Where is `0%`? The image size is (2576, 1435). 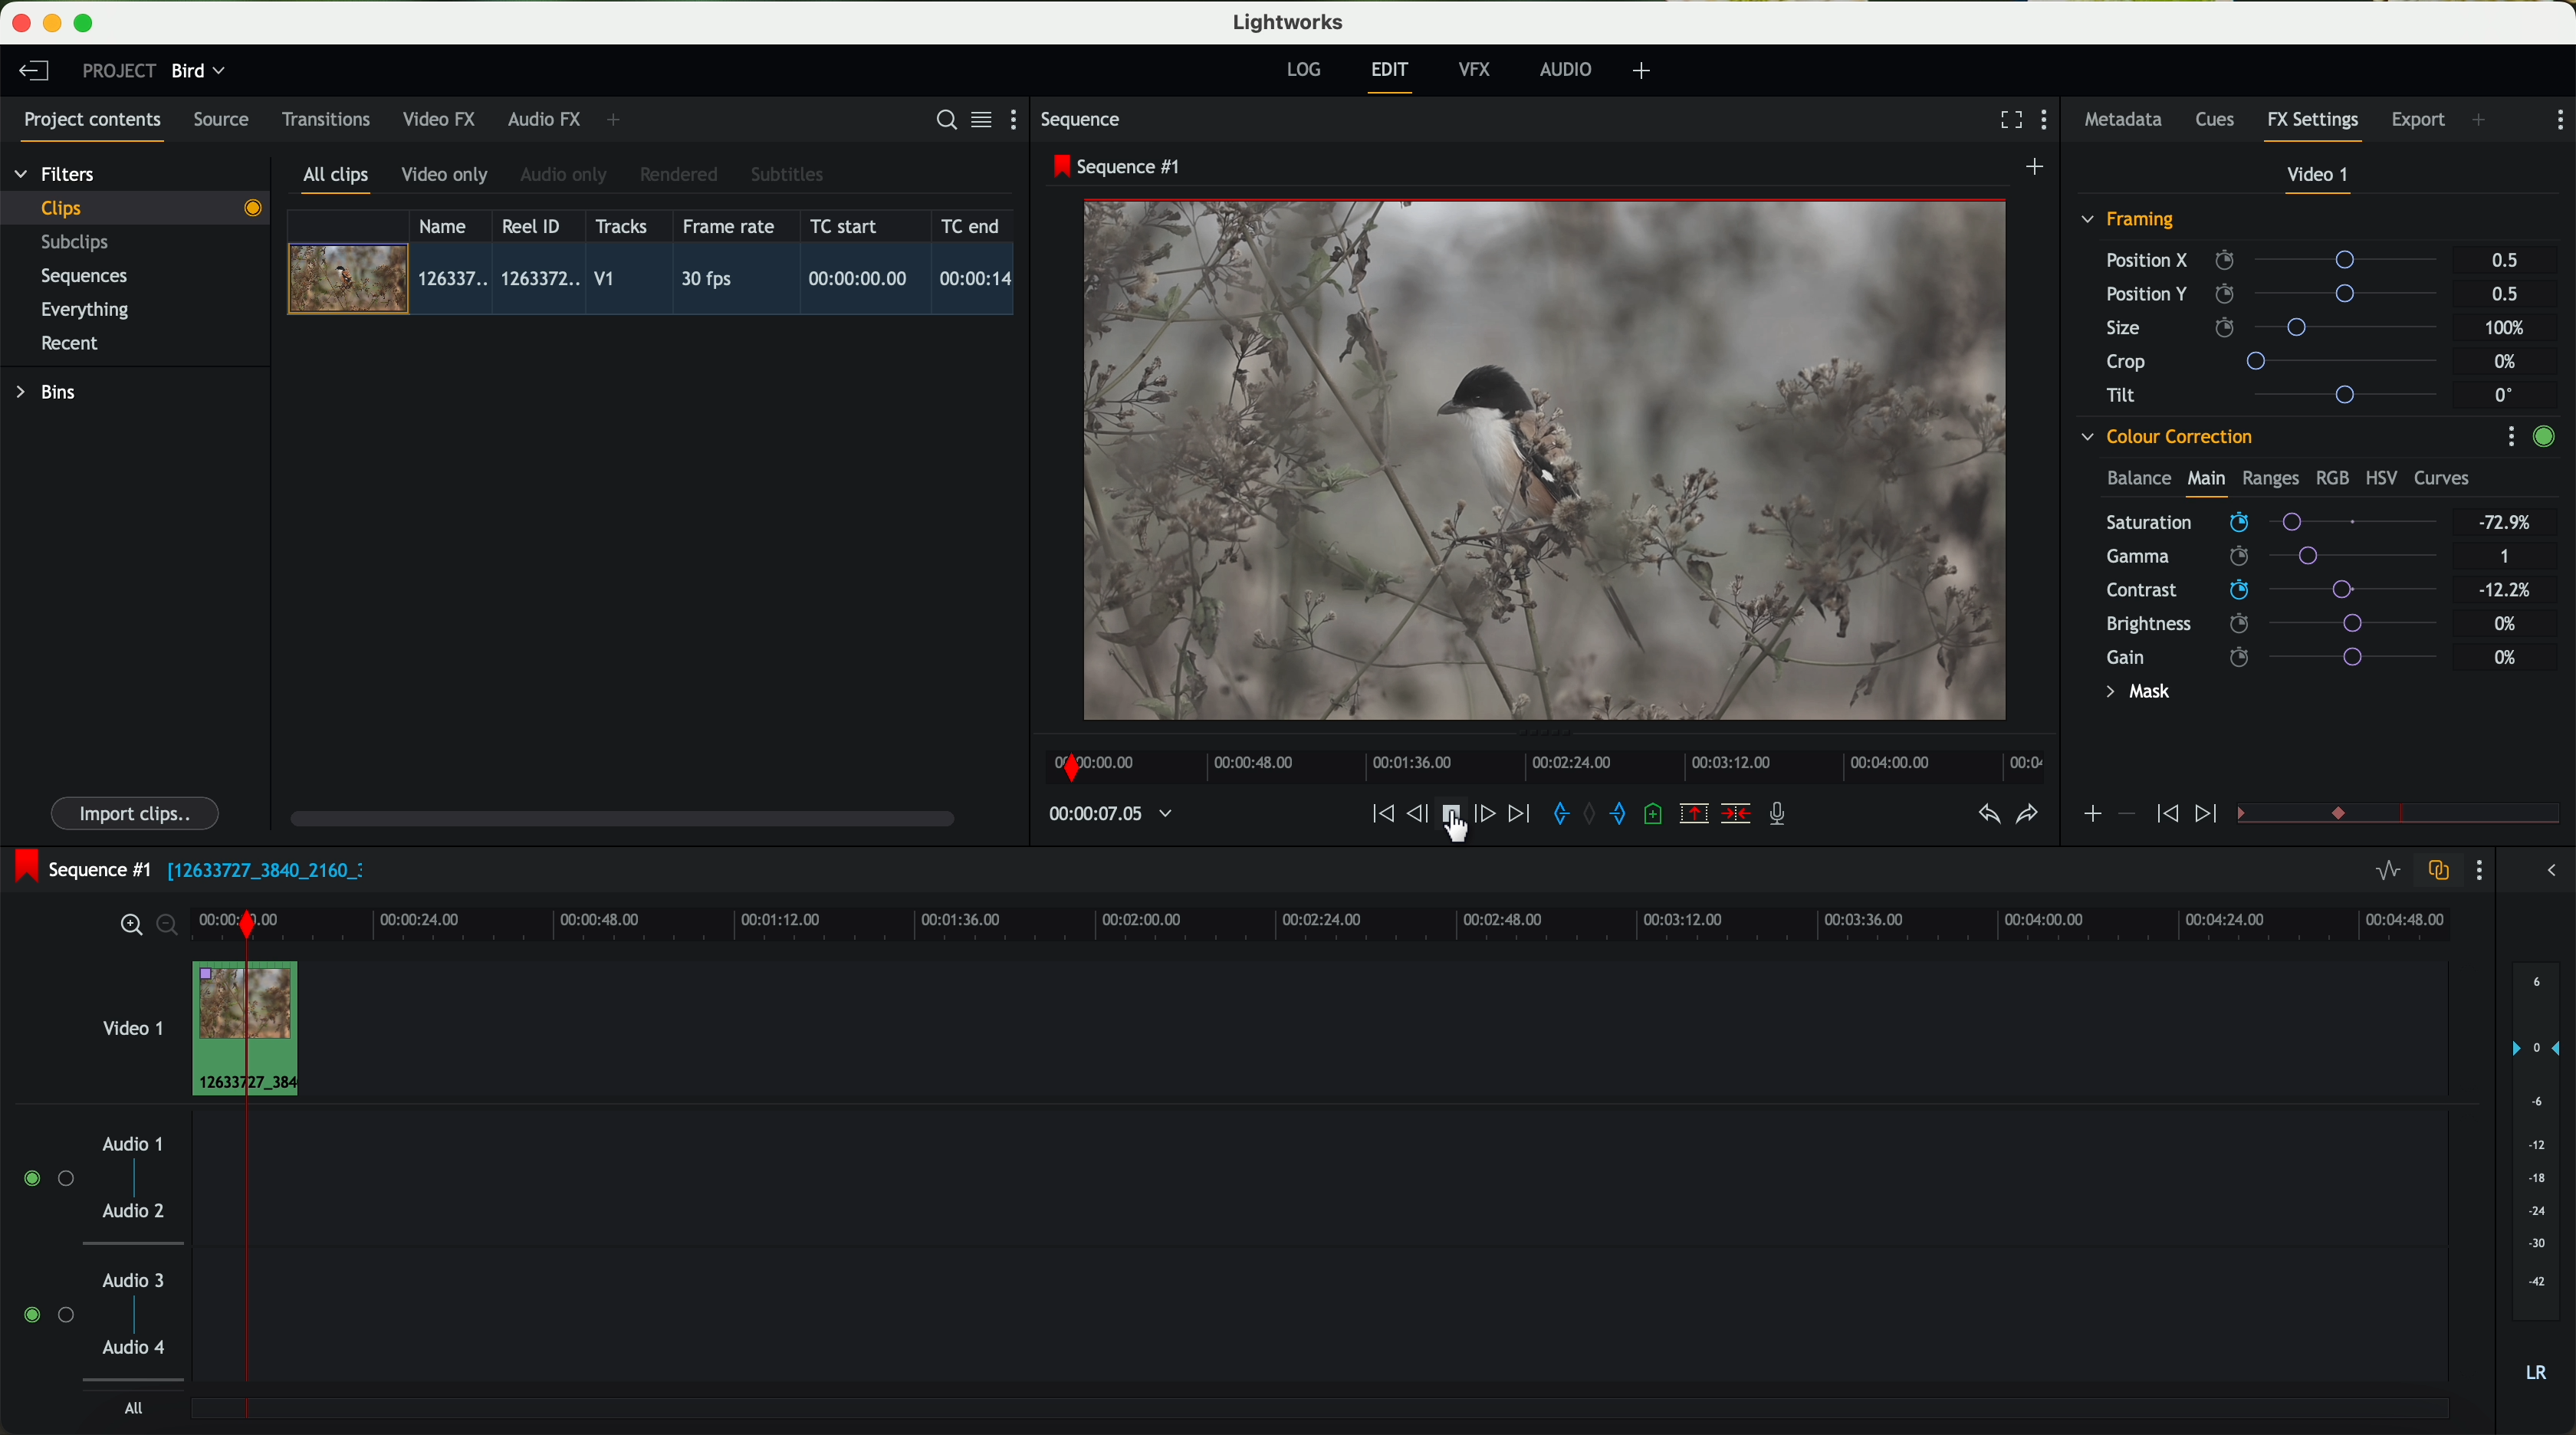 0% is located at coordinates (2506, 657).